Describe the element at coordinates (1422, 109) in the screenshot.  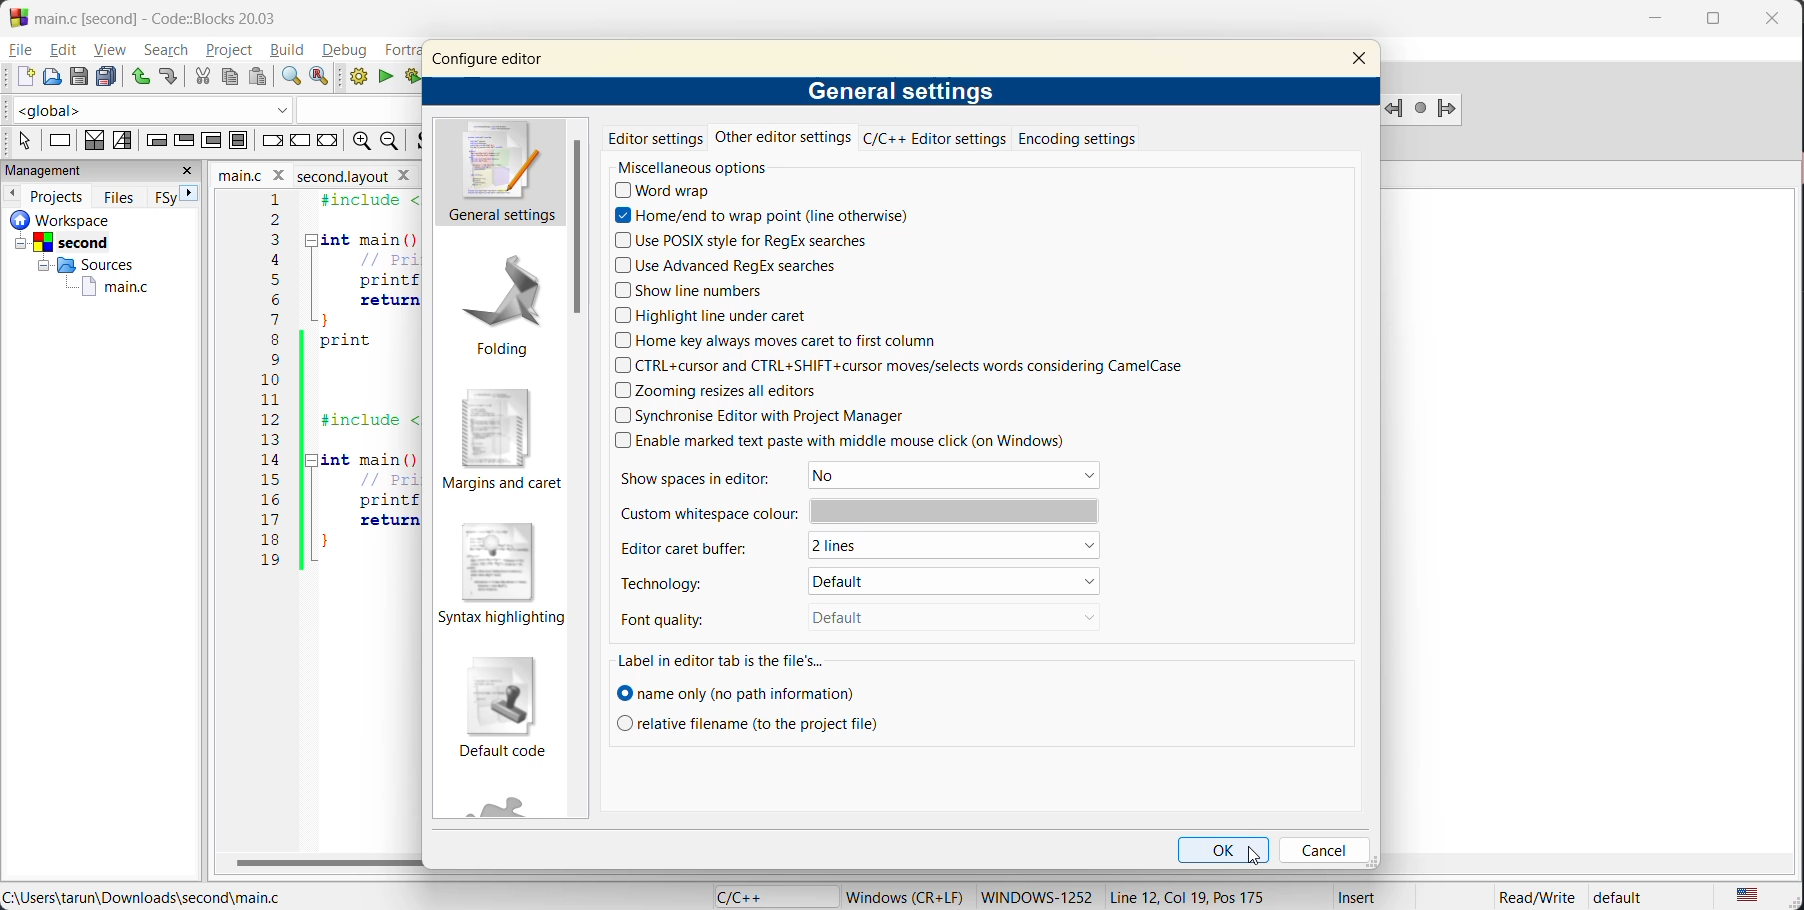
I see `last jump` at that location.